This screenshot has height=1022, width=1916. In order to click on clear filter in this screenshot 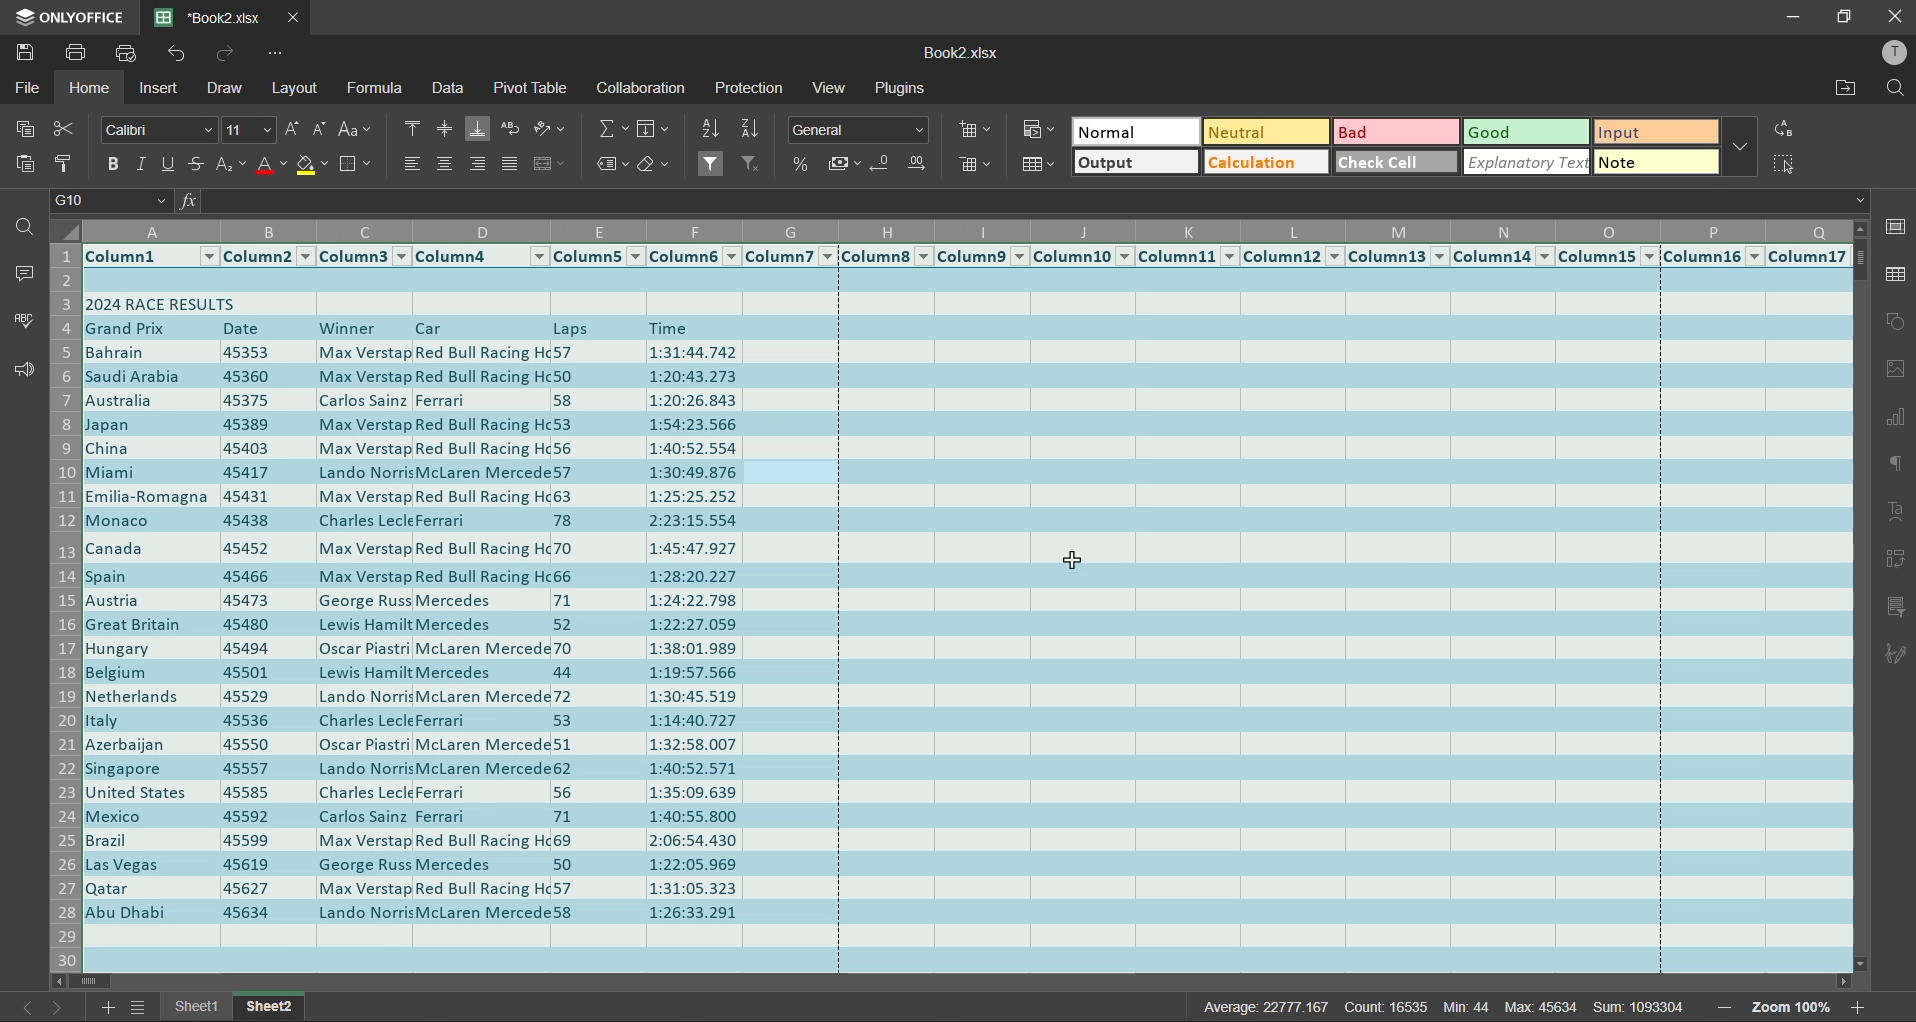, I will do `click(751, 162)`.